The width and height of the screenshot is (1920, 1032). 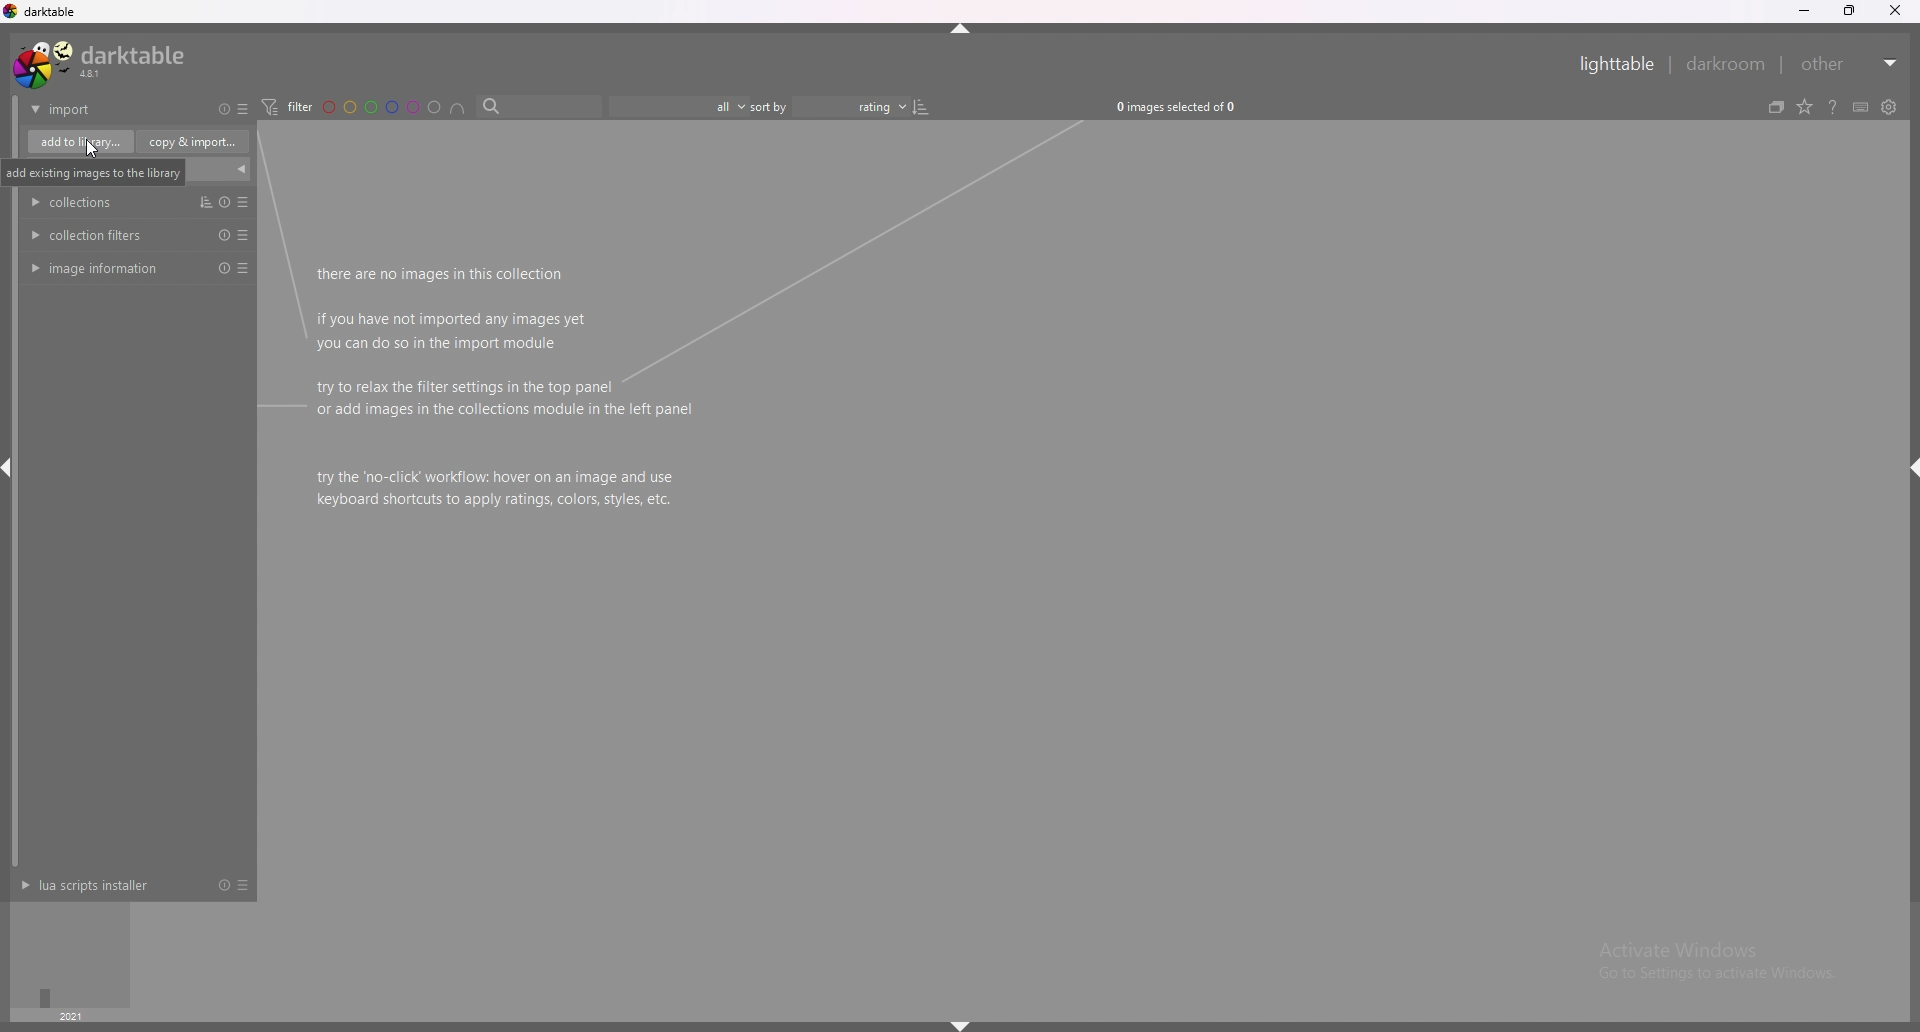 I want to click on reset, so click(x=225, y=110).